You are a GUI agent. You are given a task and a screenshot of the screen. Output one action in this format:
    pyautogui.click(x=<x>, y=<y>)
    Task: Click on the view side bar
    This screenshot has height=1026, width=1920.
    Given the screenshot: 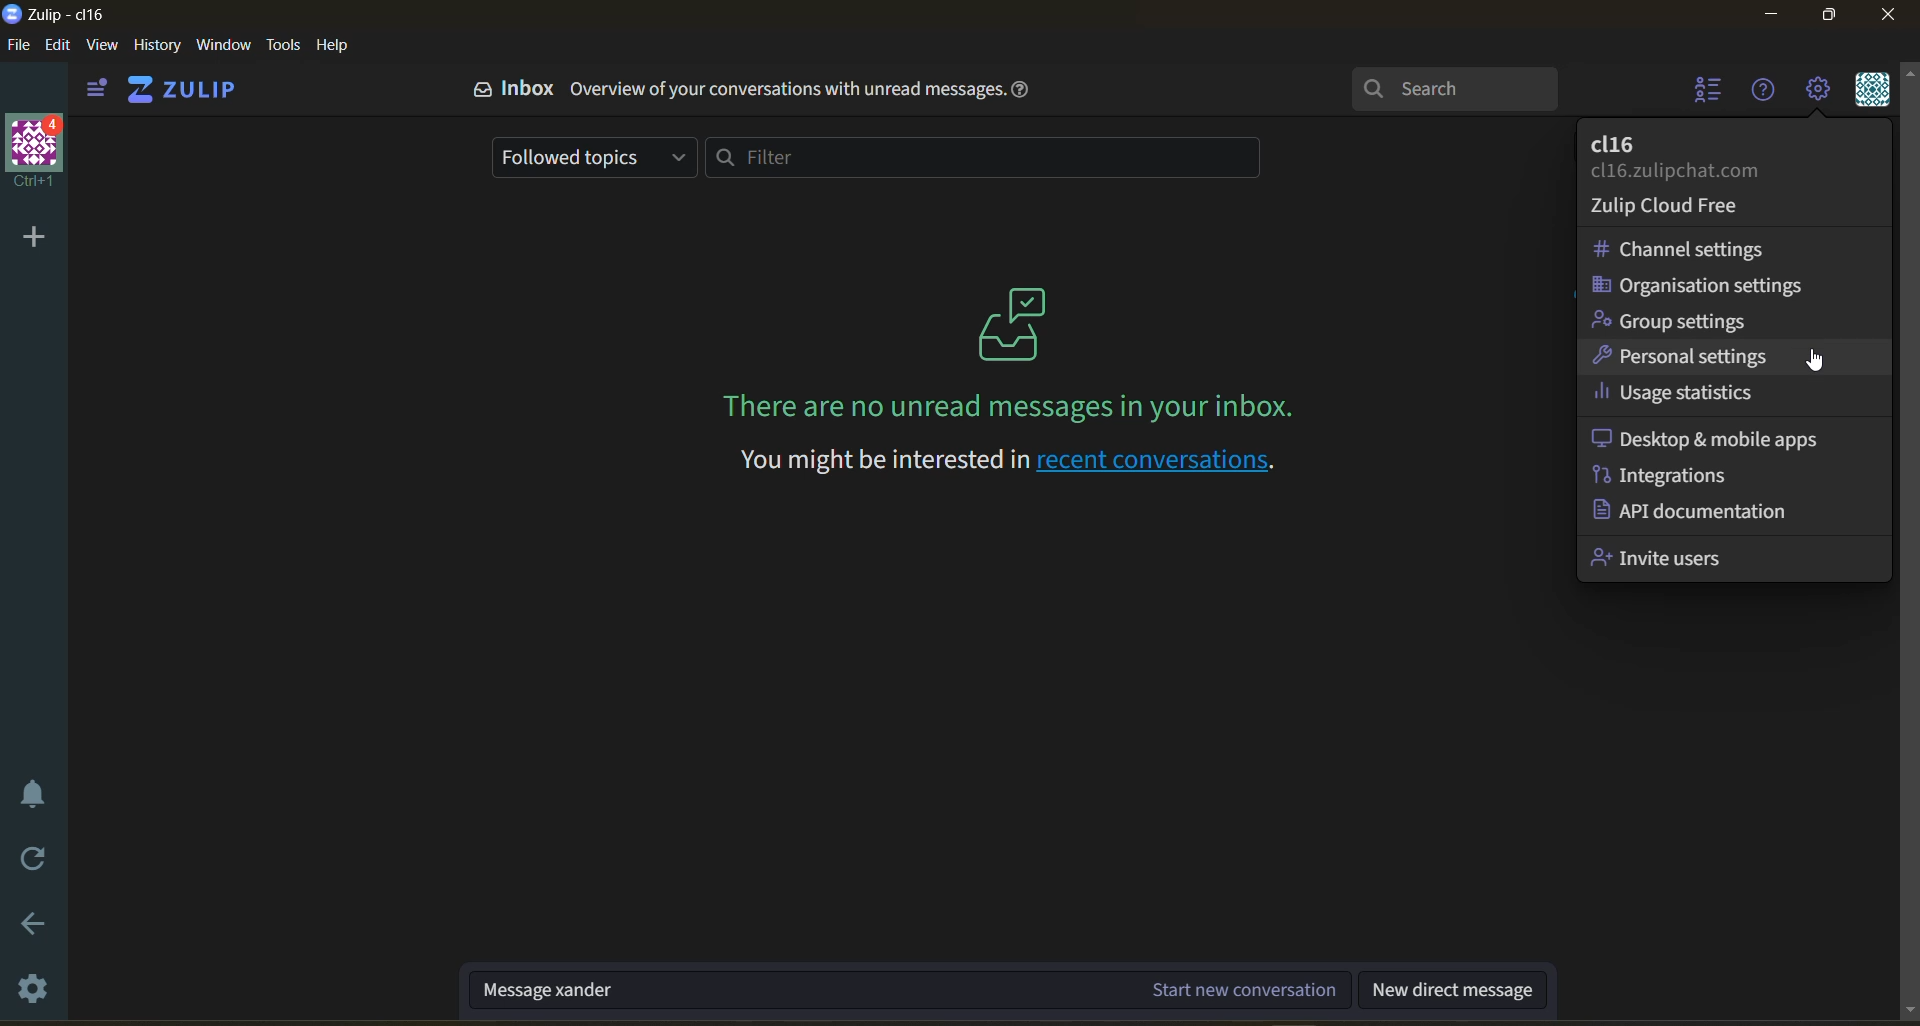 What is the action you would take?
    pyautogui.click(x=100, y=90)
    